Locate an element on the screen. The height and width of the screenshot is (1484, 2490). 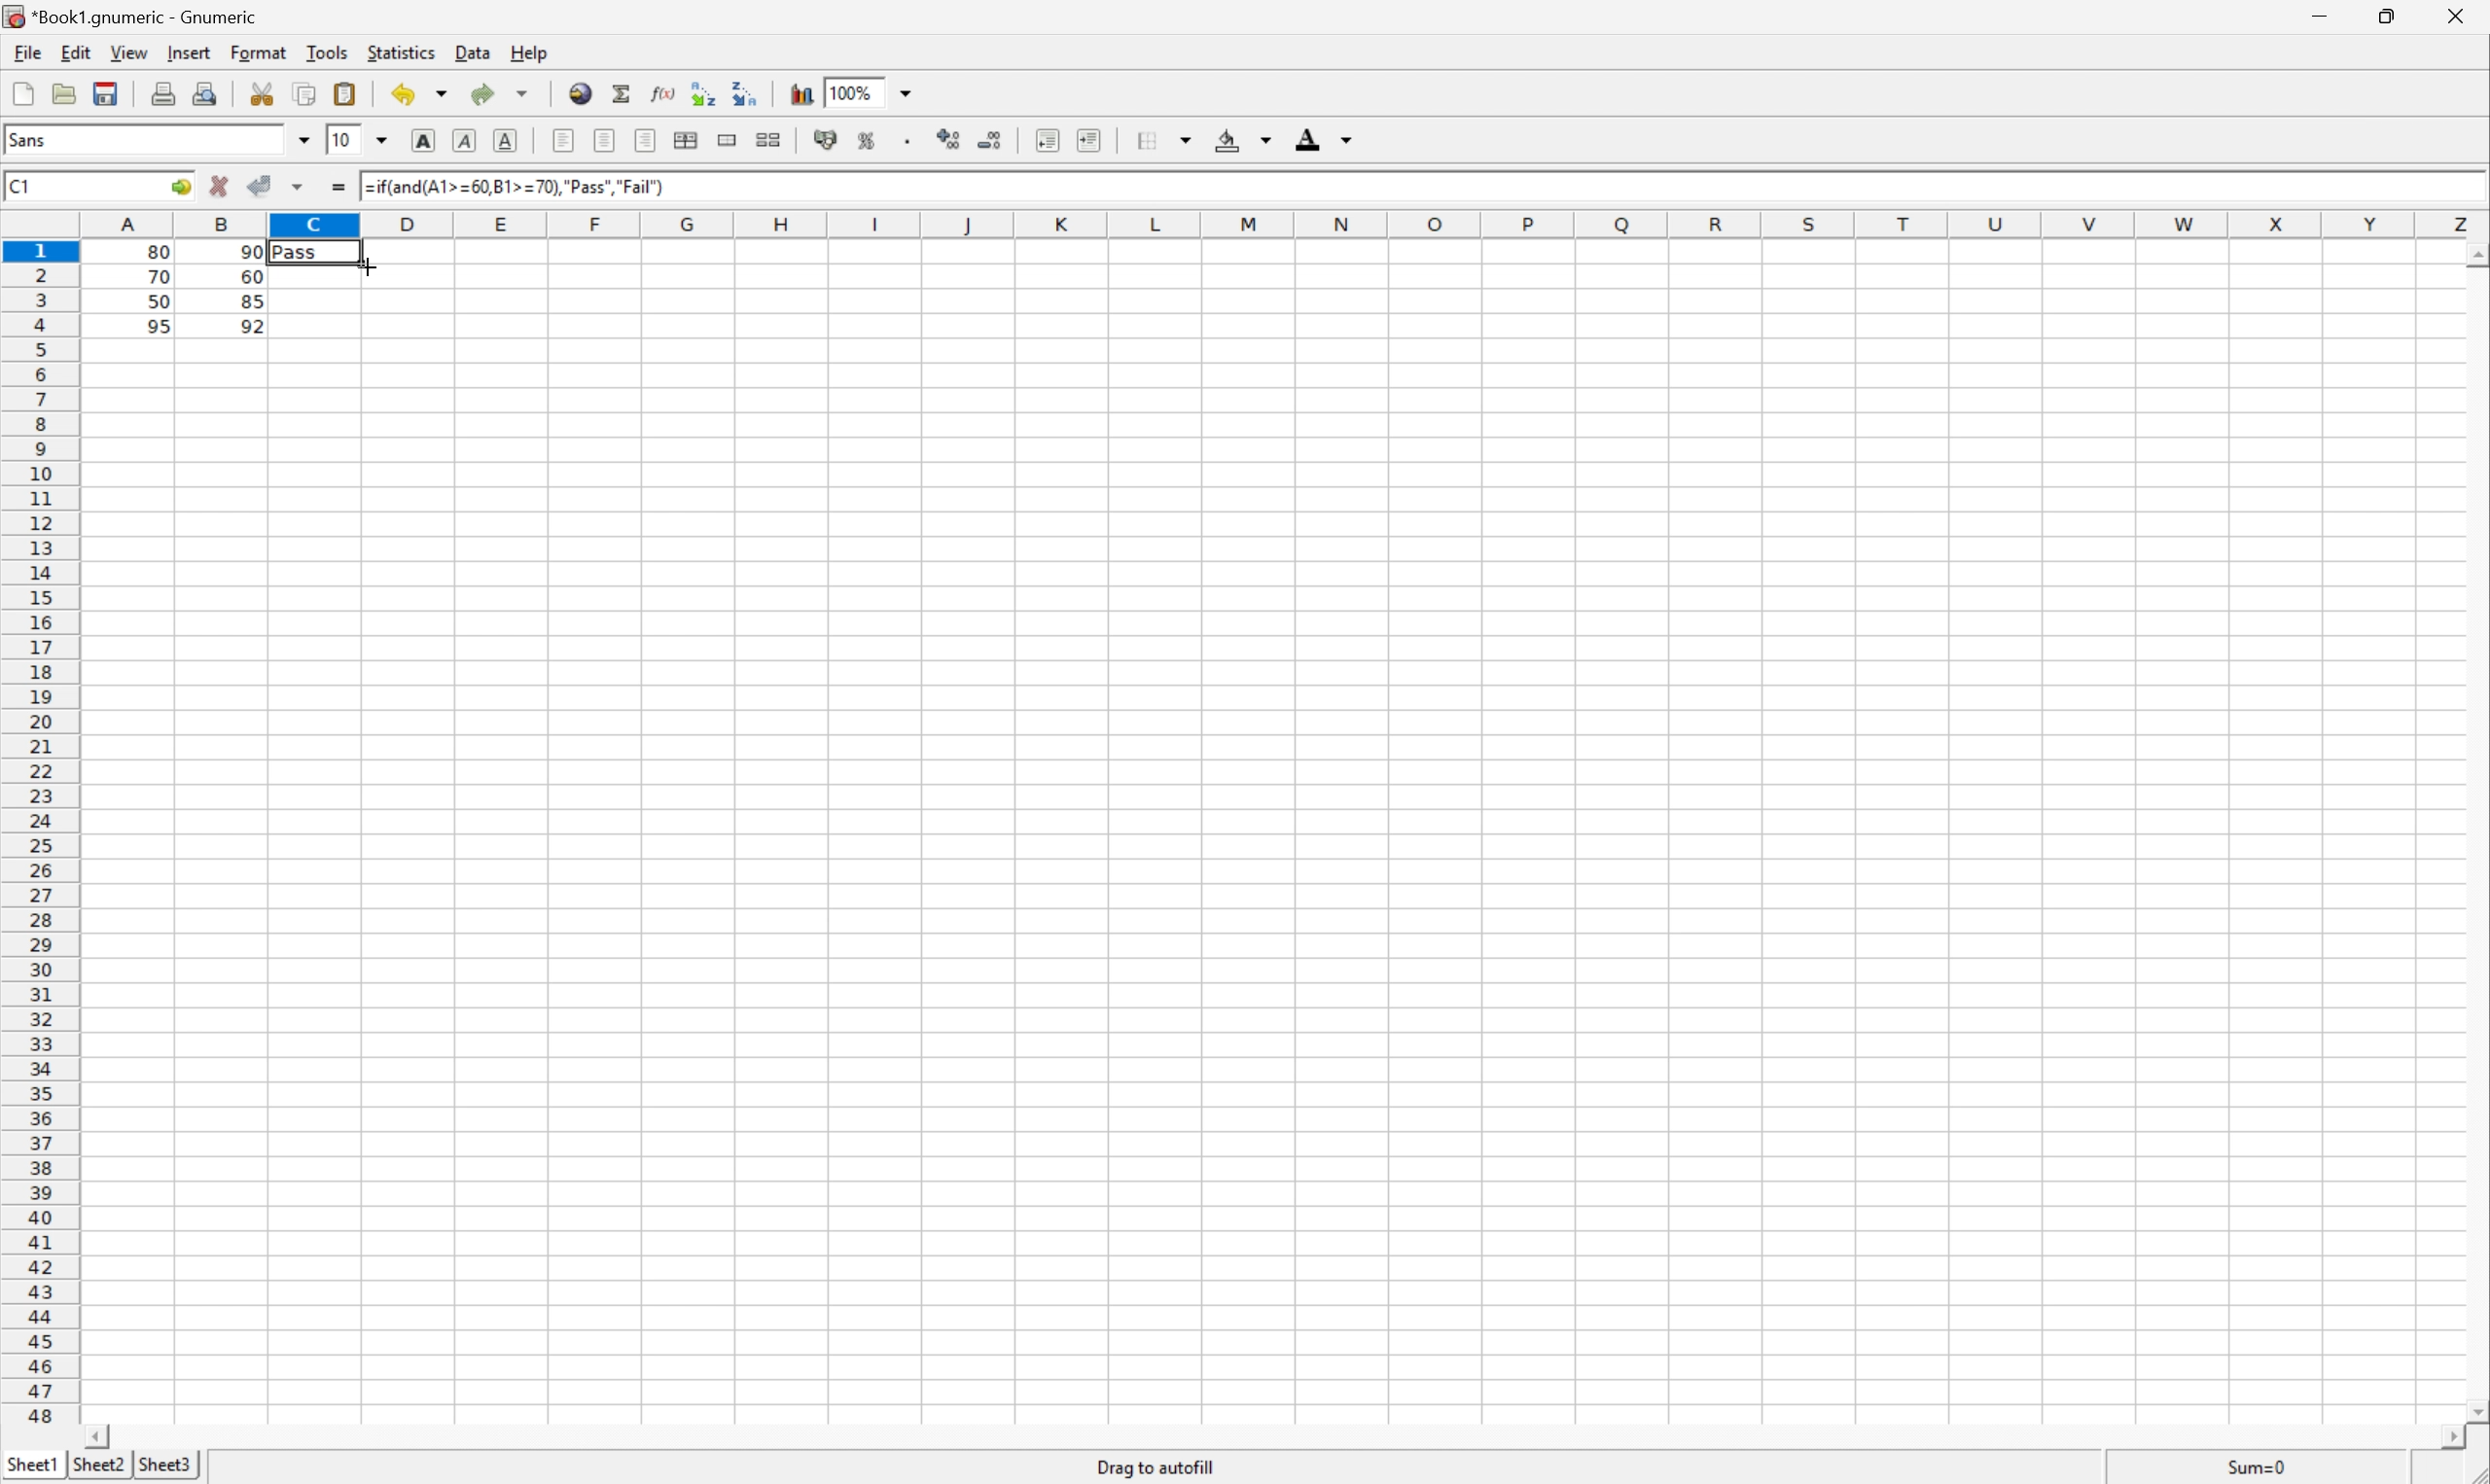
Insert hyperlink is located at coordinates (581, 90).